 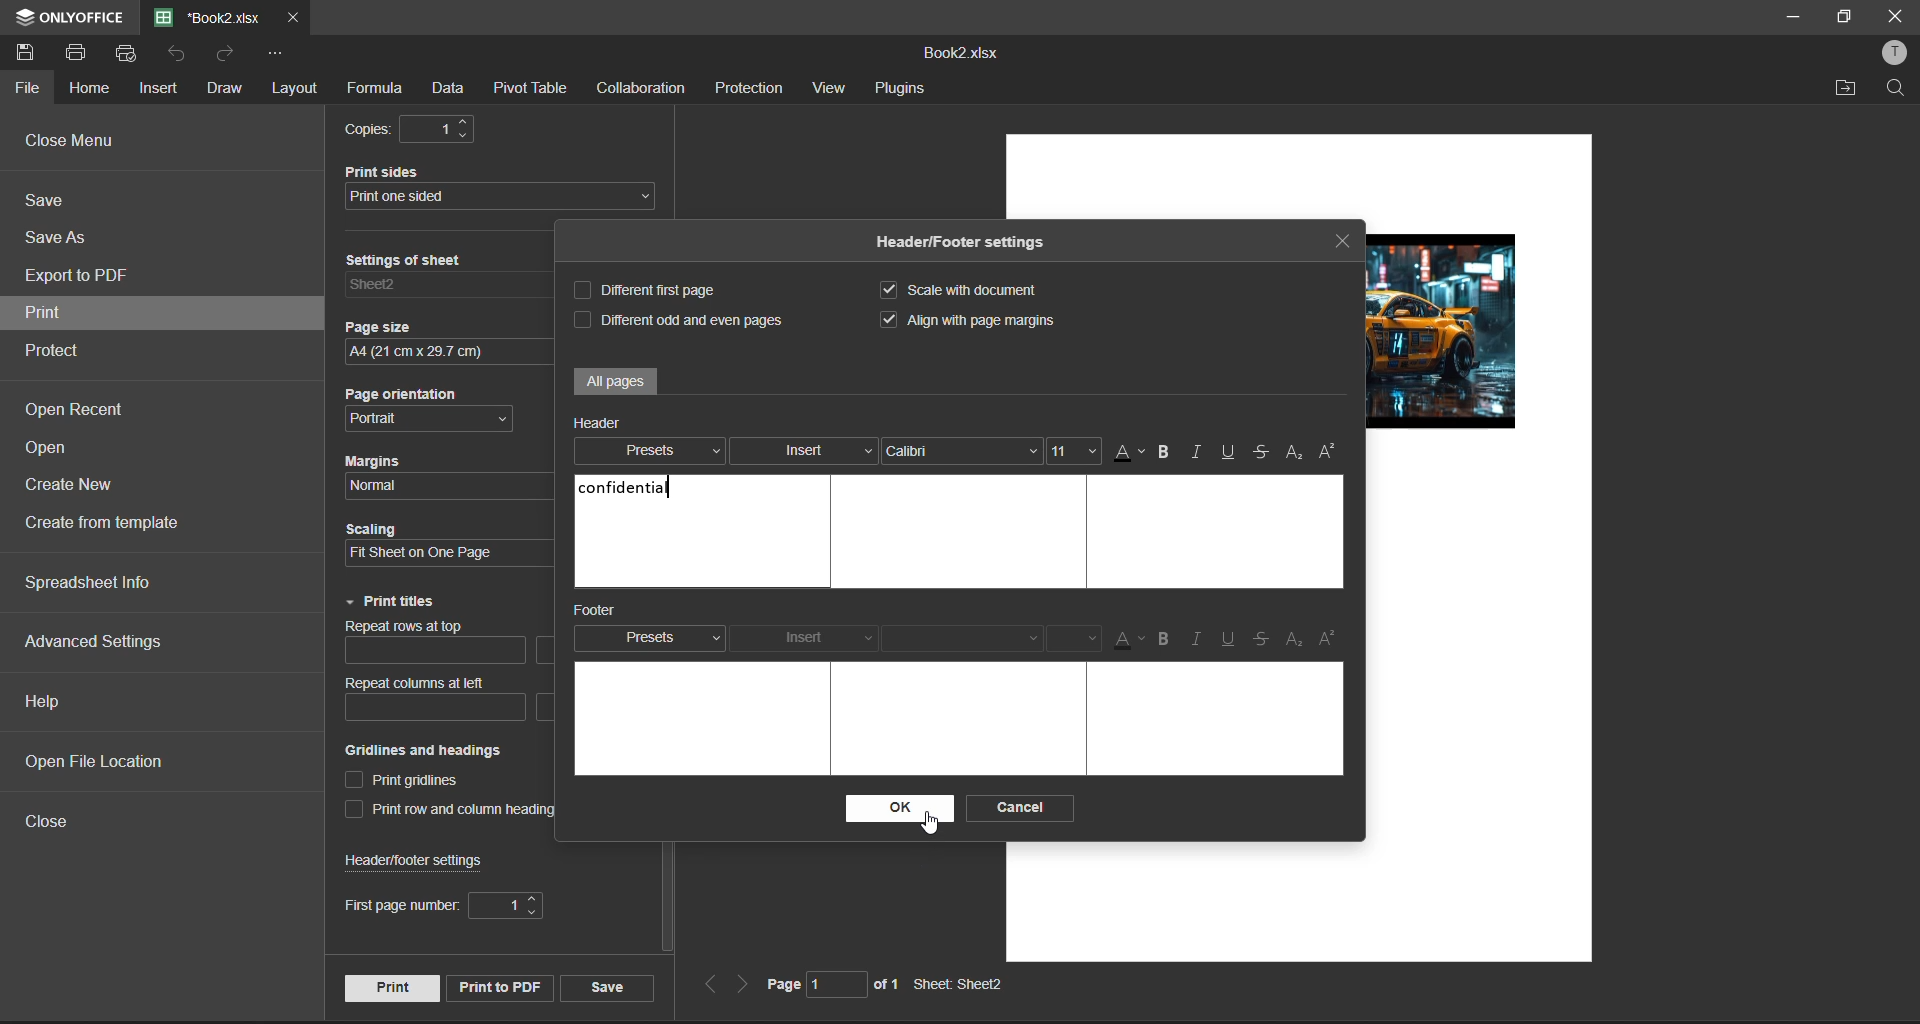 I want to click on spreadsheet info, so click(x=89, y=584).